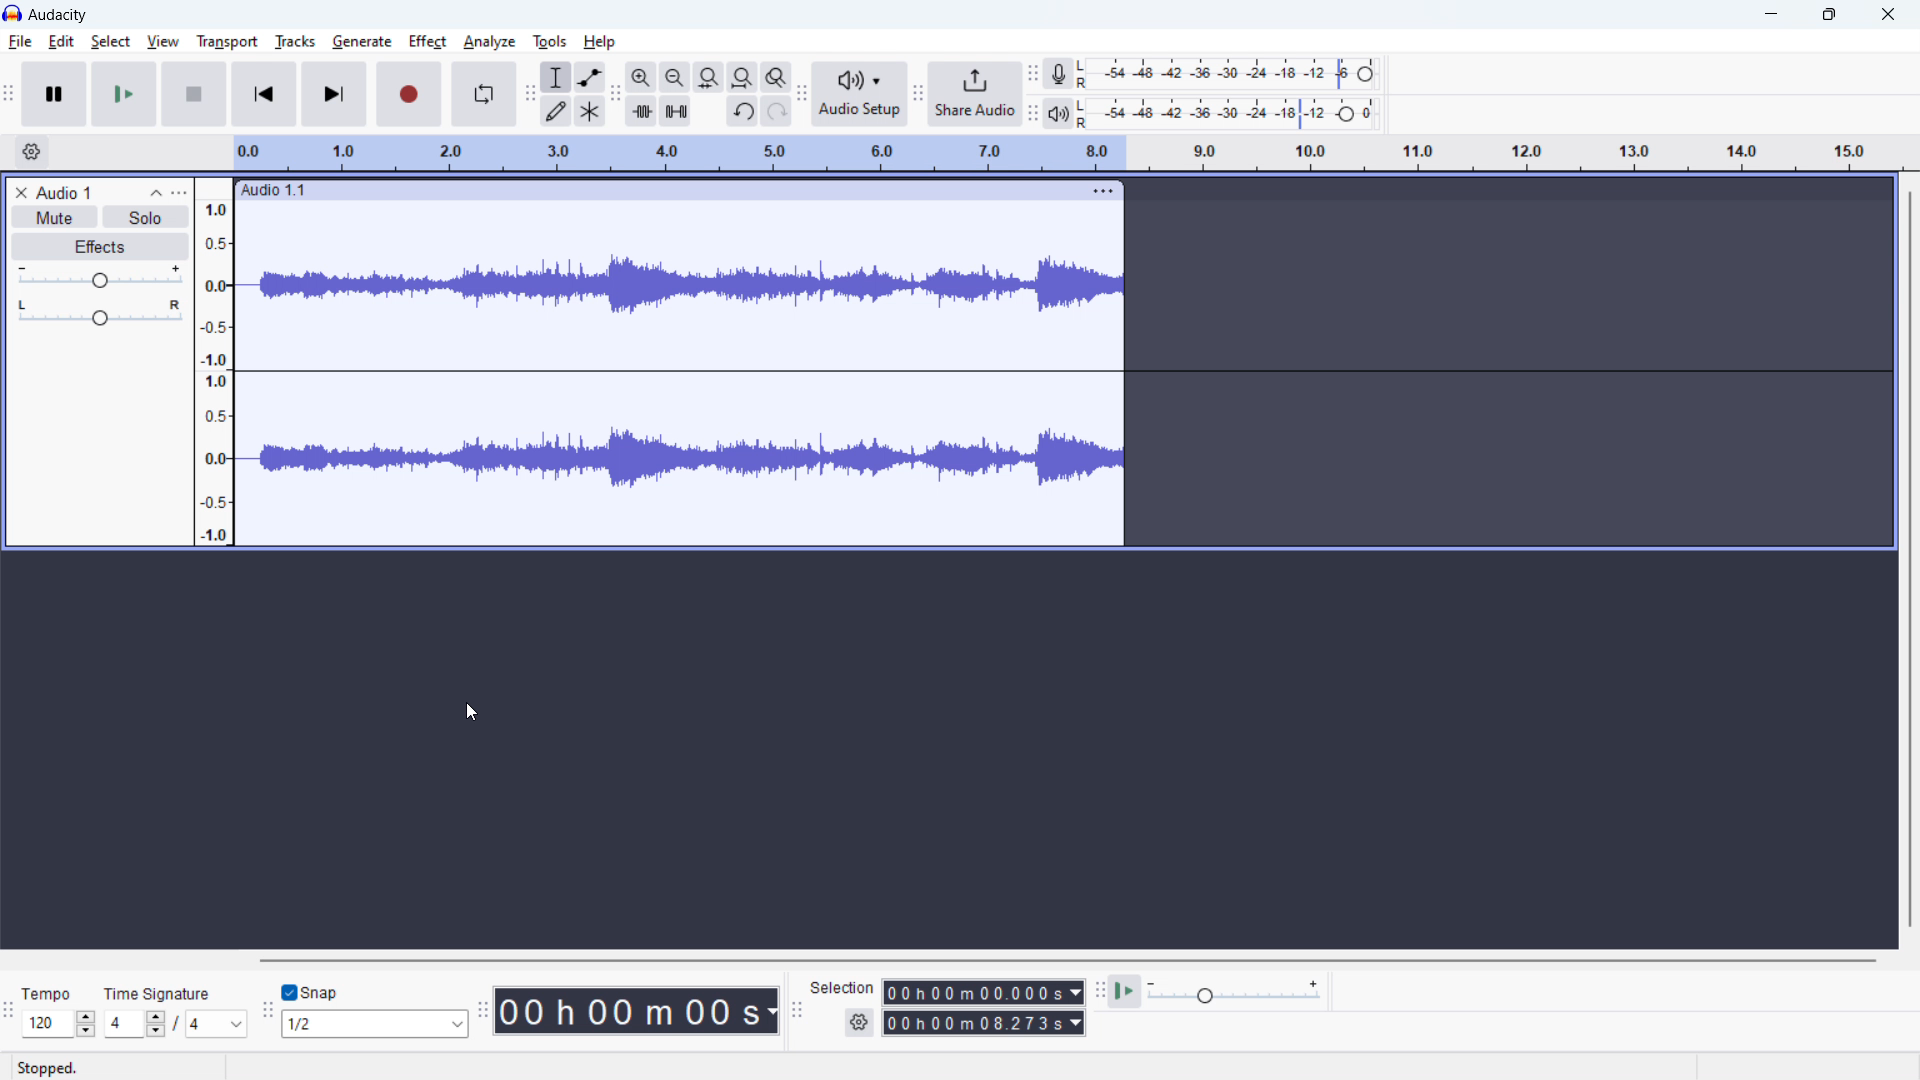 The image size is (1920, 1080). I want to click on playback meter, so click(1059, 112).